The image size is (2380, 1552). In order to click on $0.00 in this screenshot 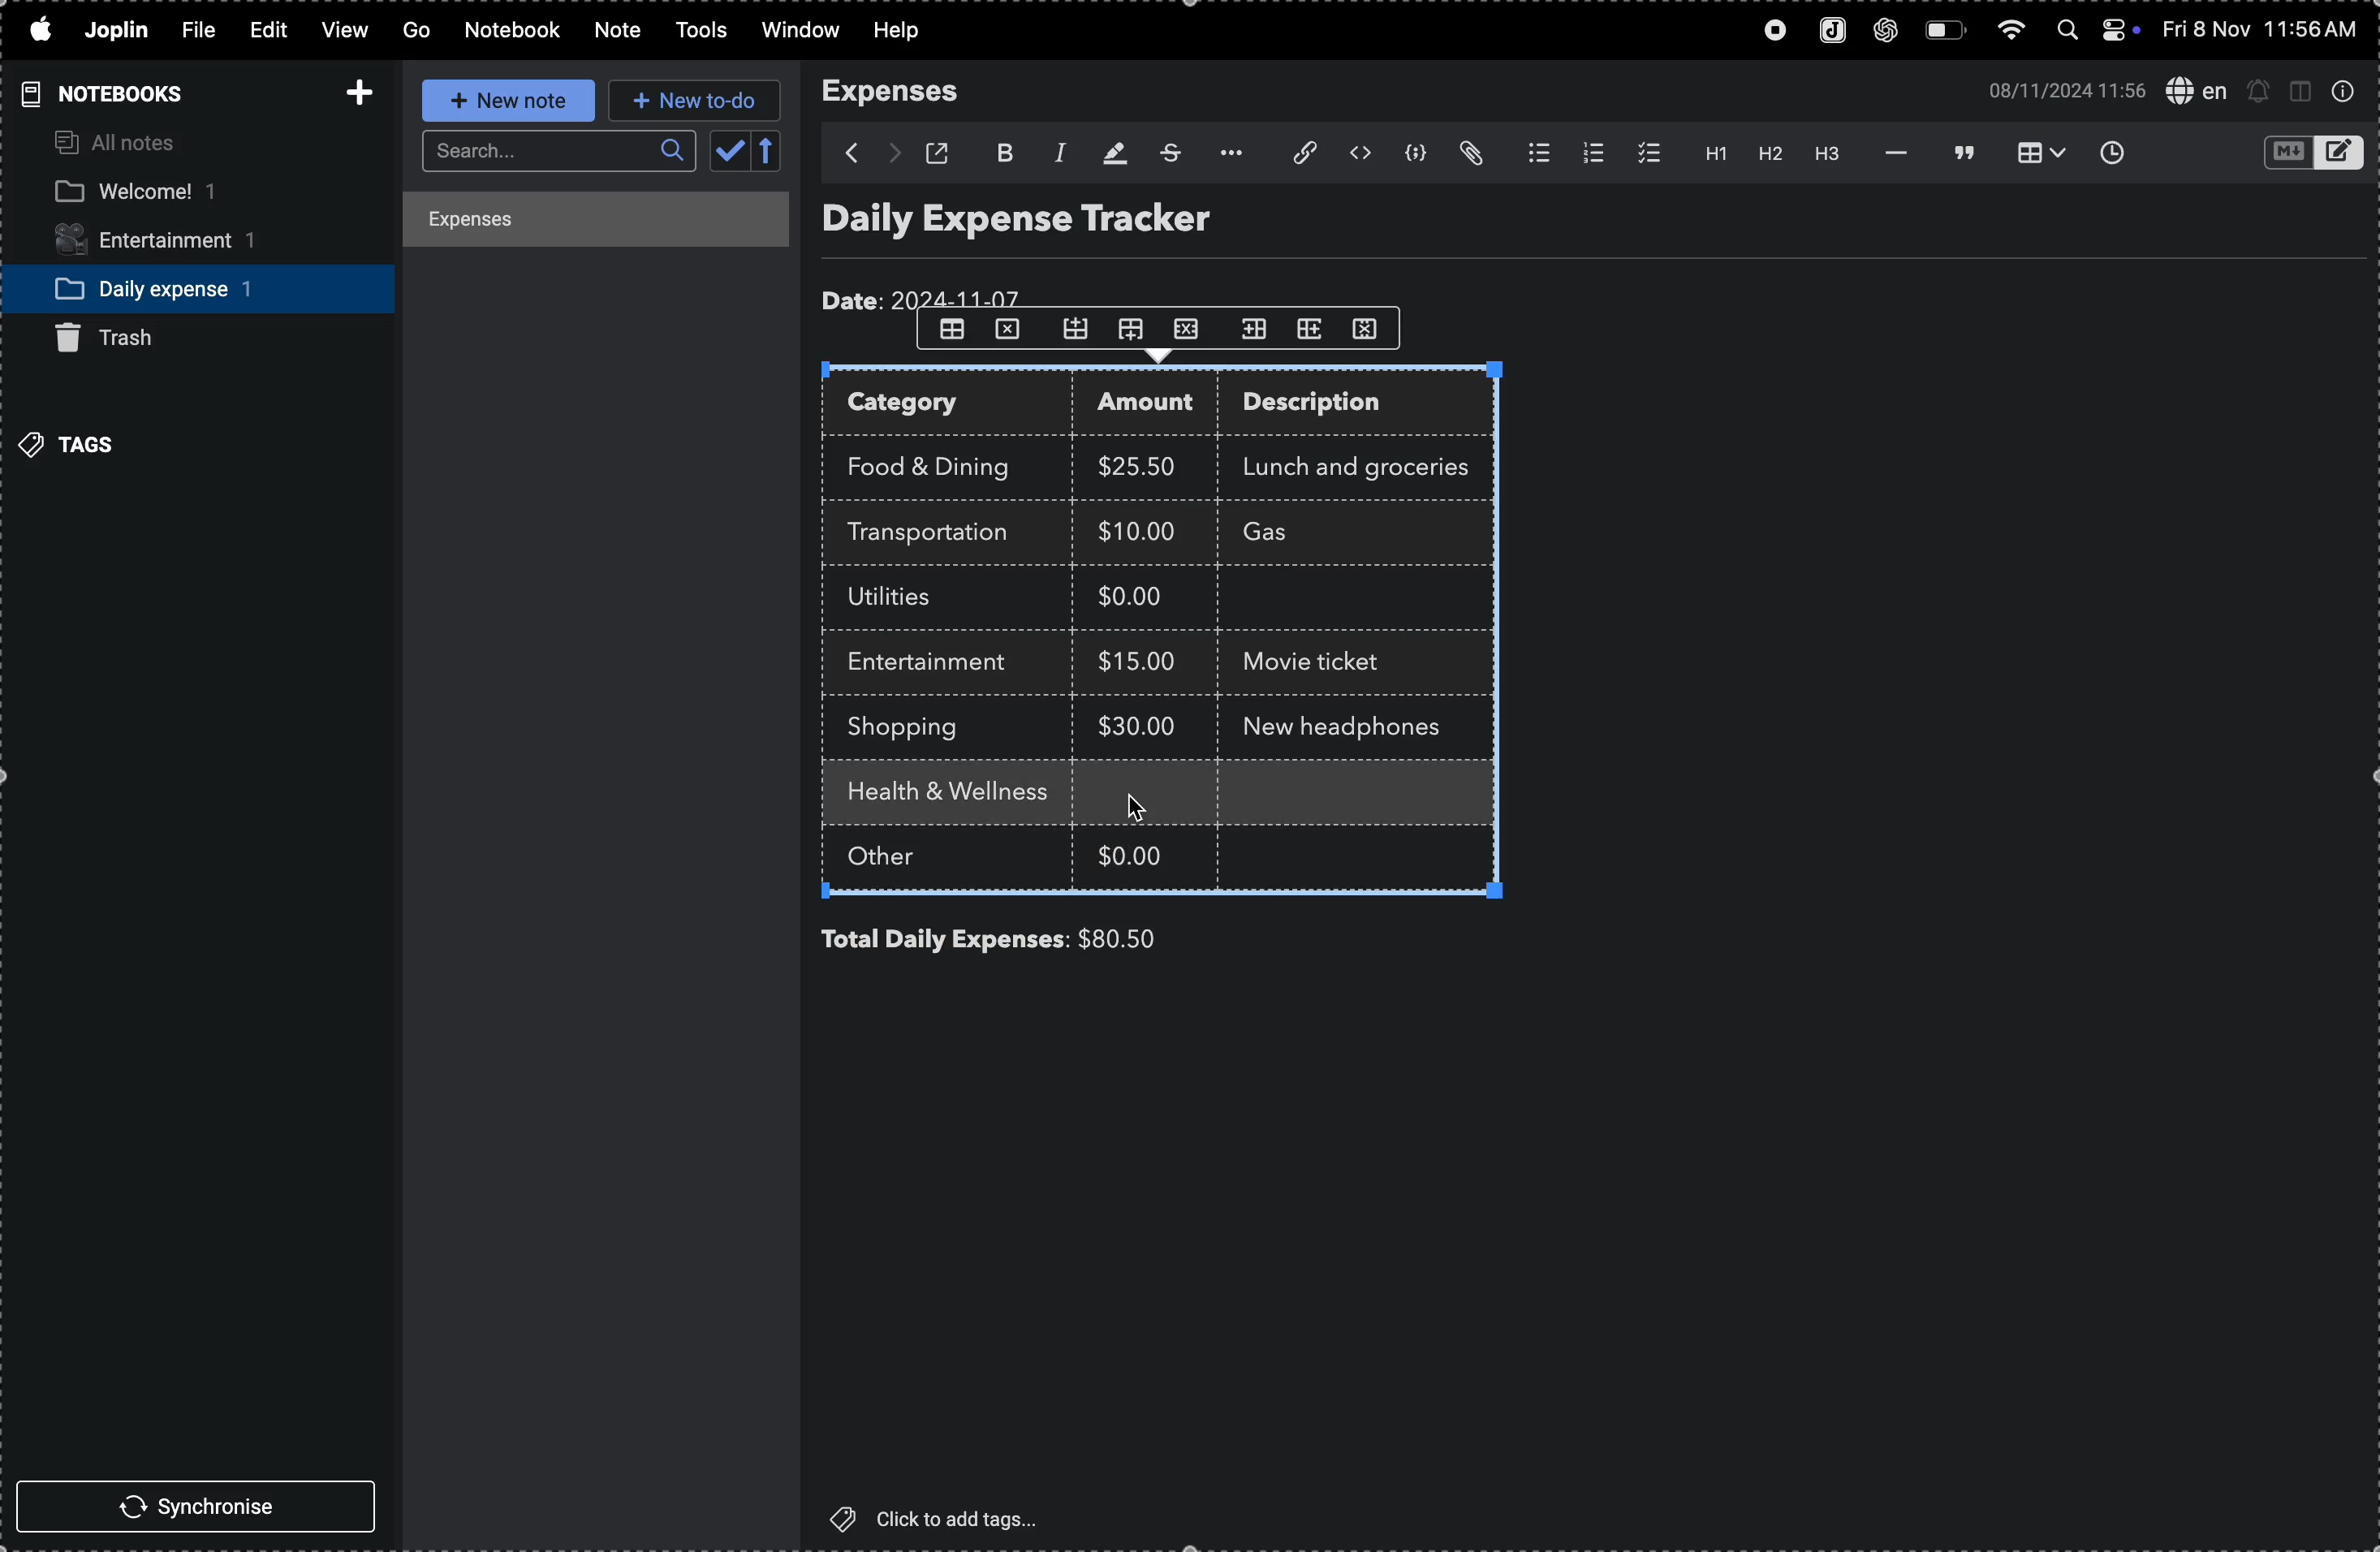, I will do `click(1135, 852)`.